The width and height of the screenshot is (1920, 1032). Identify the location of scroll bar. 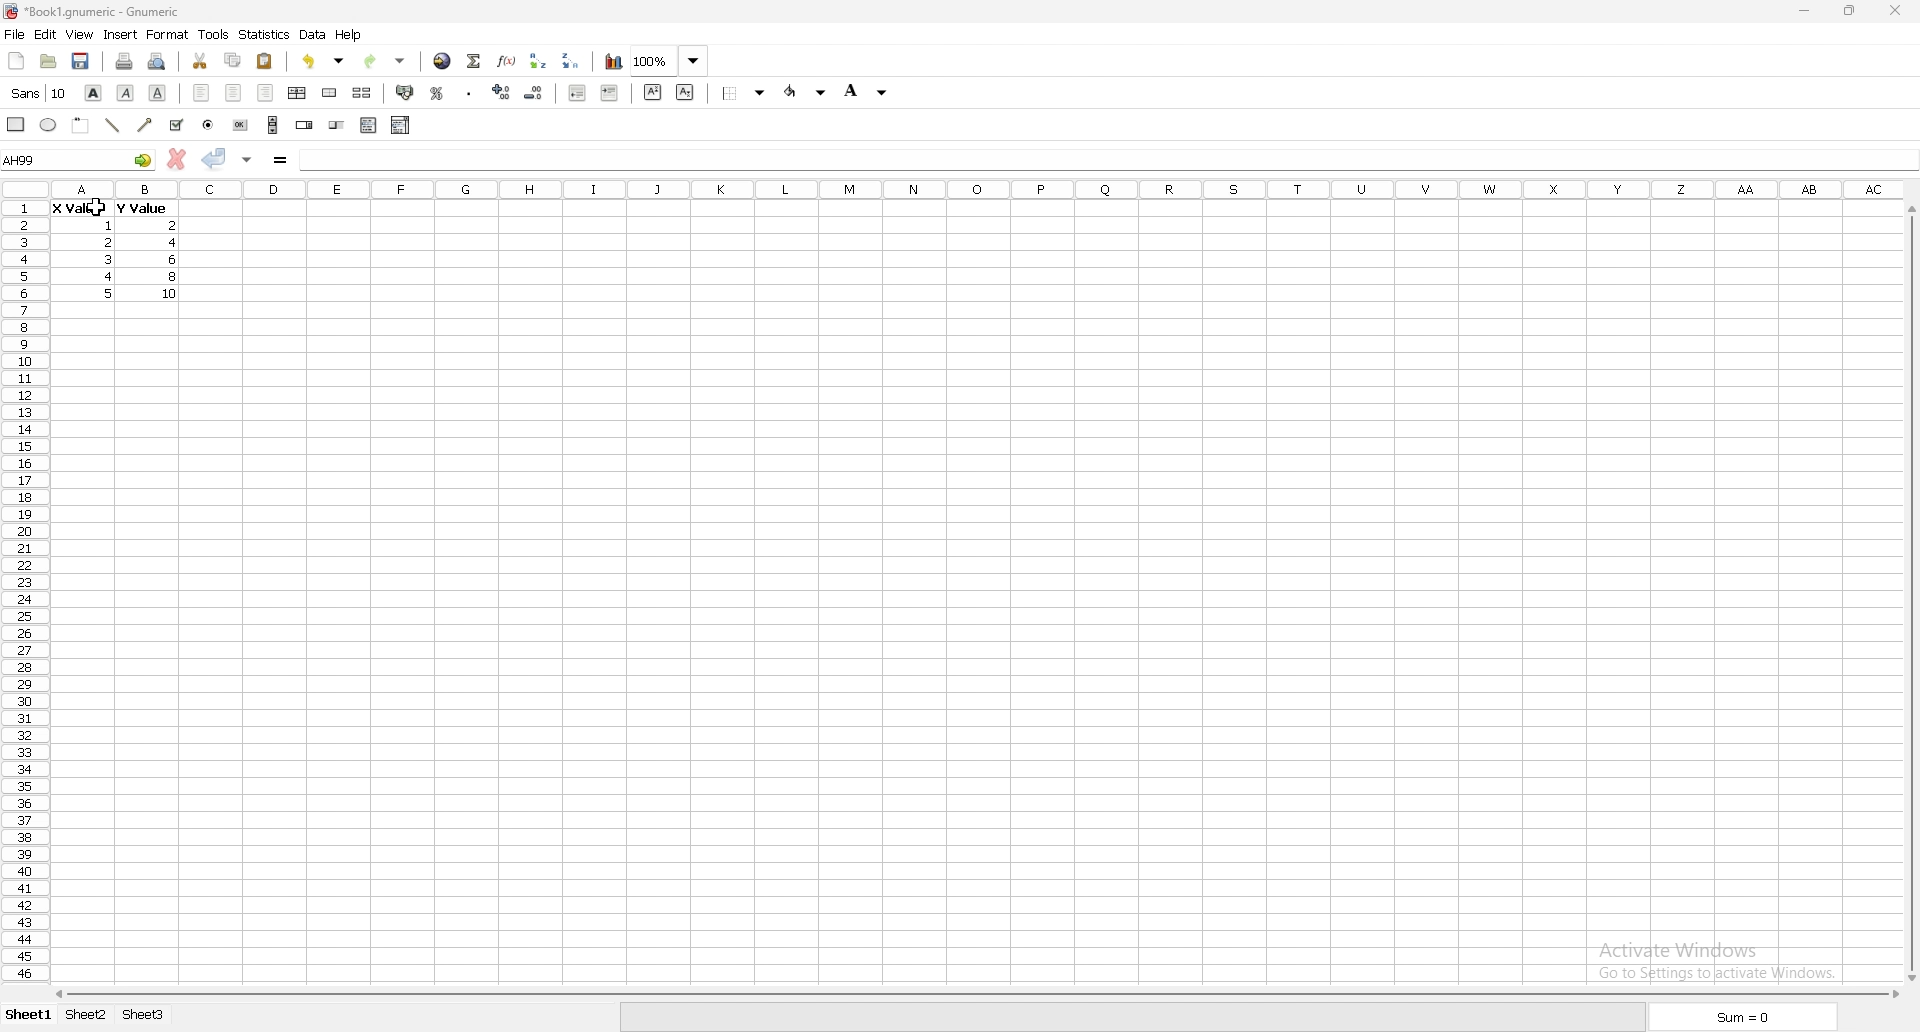
(1909, 593).